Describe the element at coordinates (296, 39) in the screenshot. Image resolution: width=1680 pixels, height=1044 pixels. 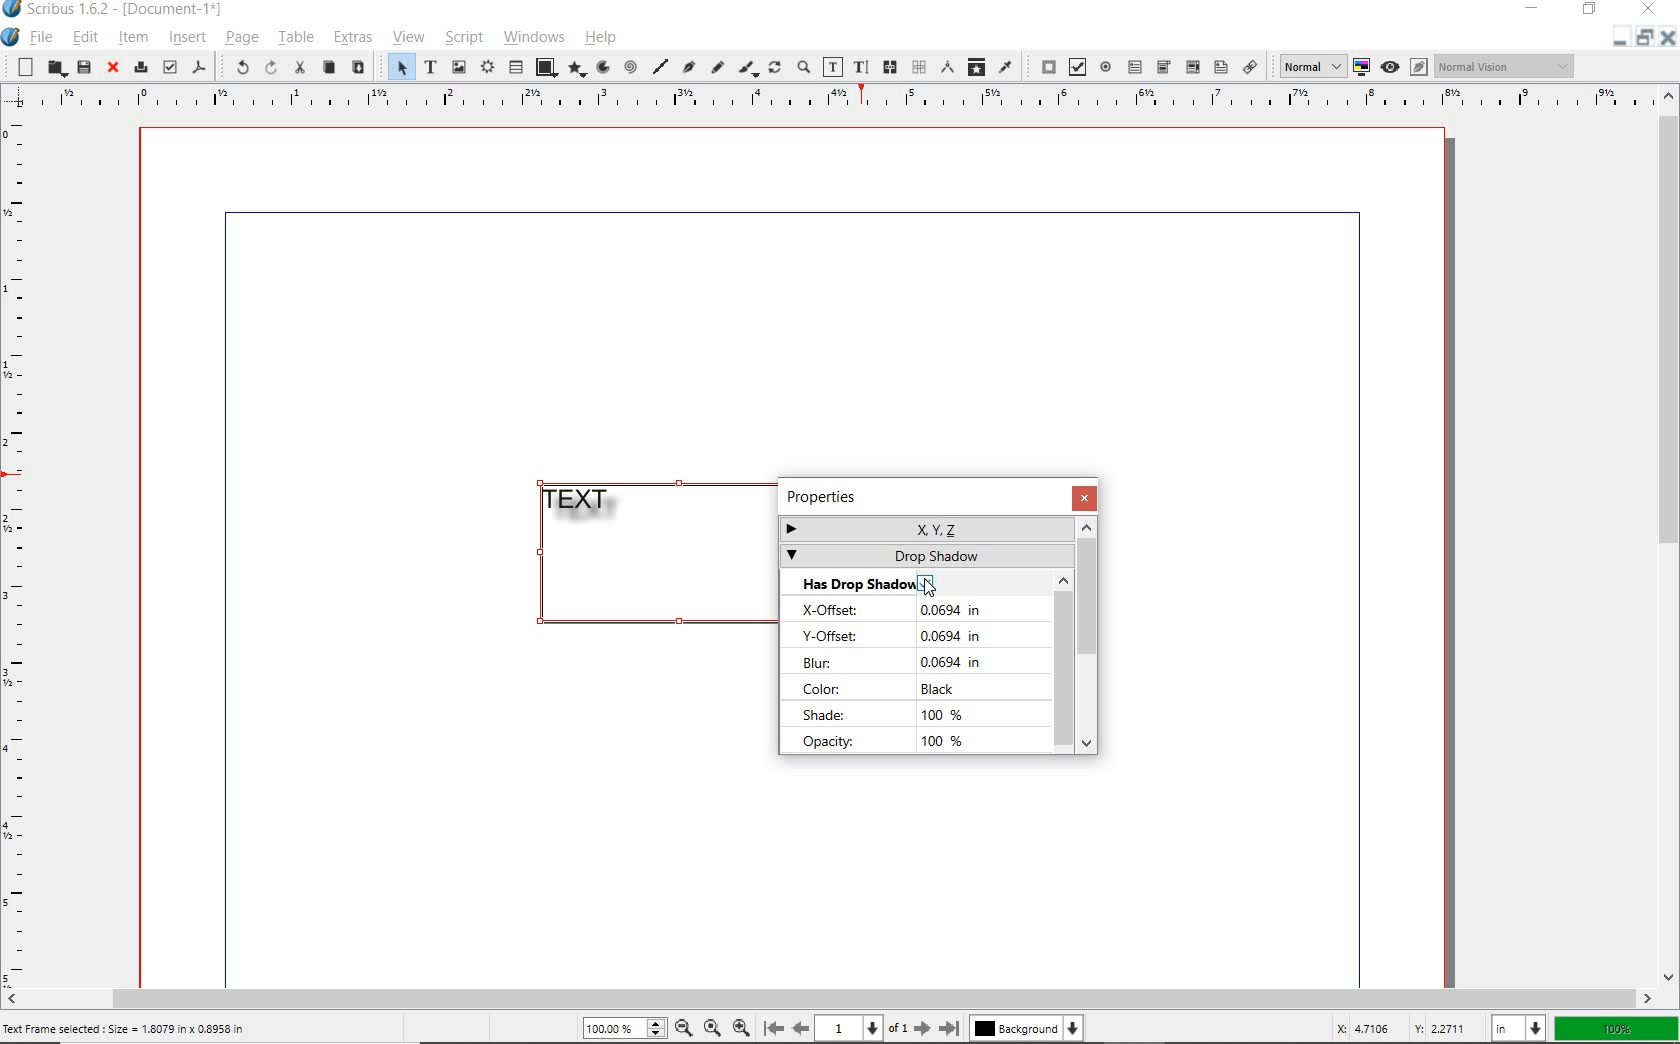
I see `table` at that location.